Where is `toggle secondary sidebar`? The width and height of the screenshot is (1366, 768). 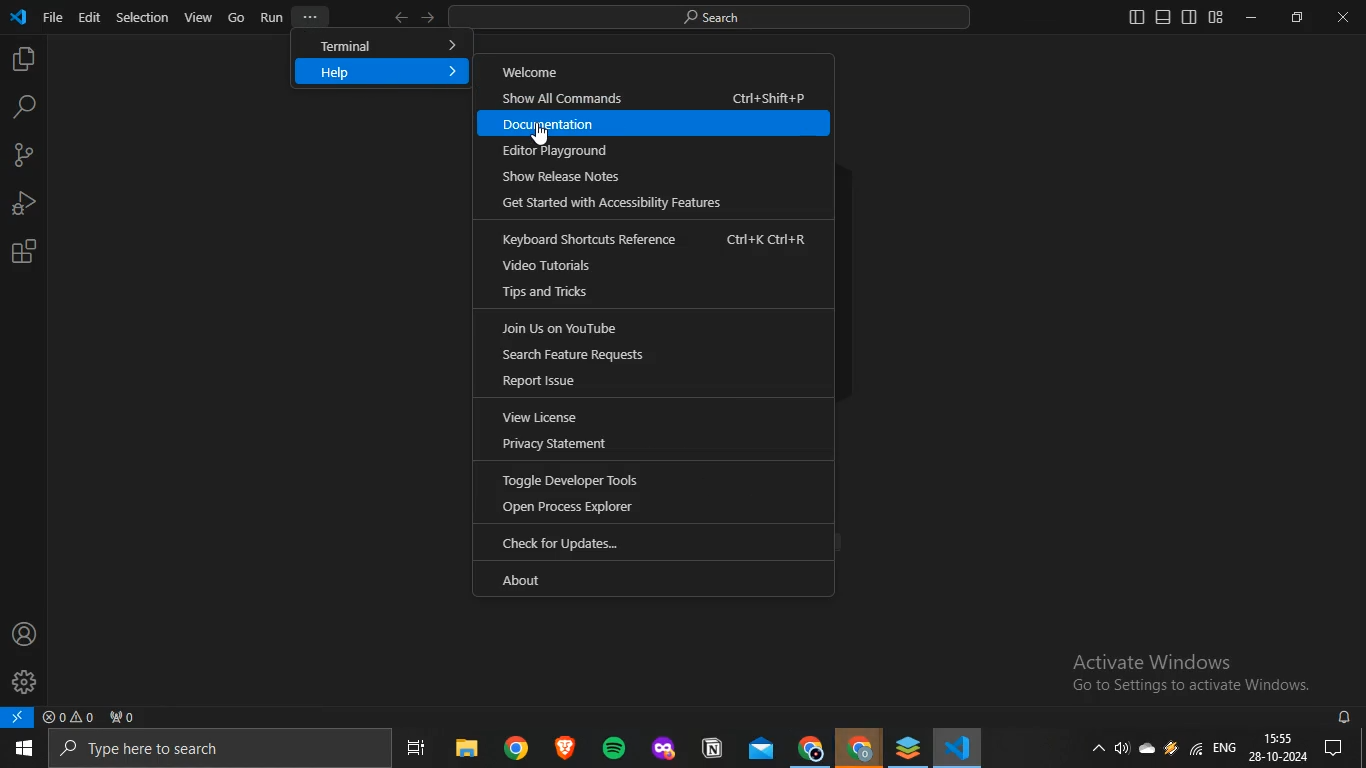 toggle secondary sidebar is located at coordinates (1190, 17).